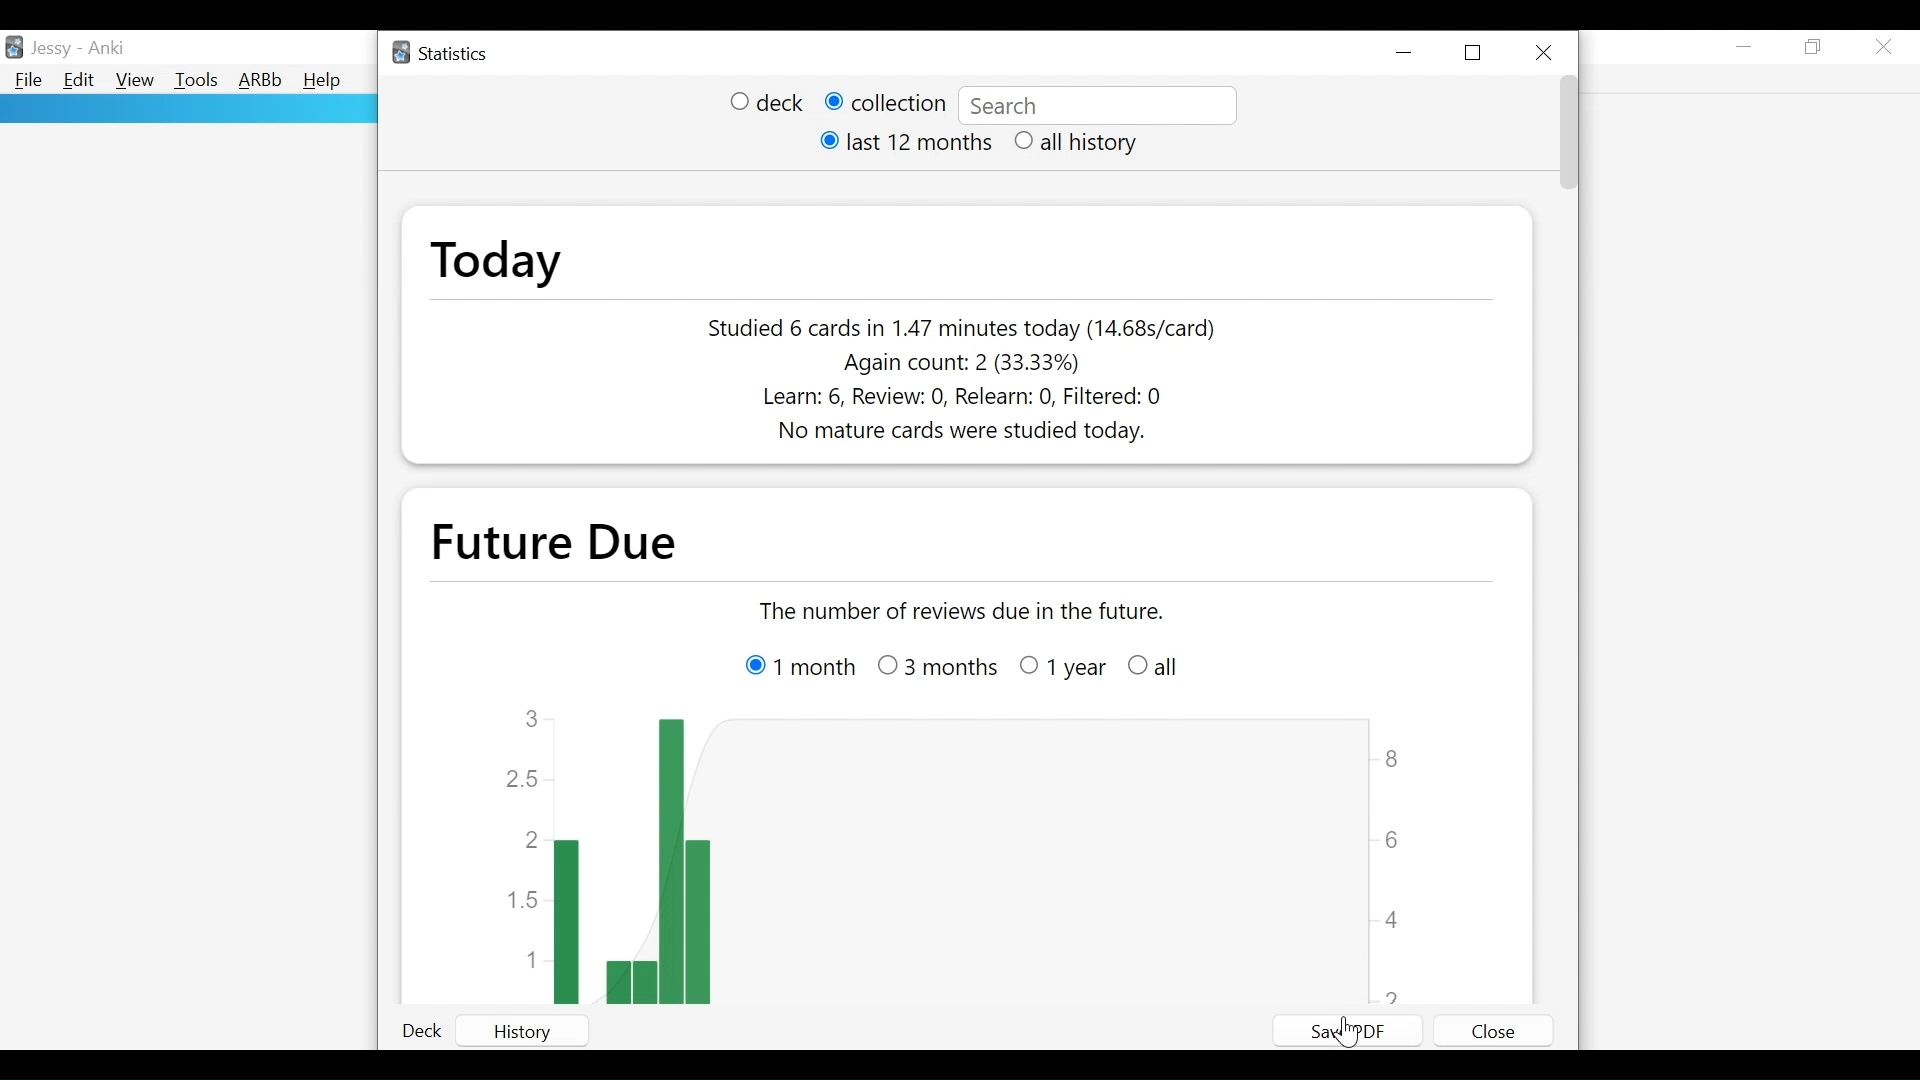  What do you see at coordinates (976, 365) in the screenshot?
I see `Again count` at bounding box center [976, 365].